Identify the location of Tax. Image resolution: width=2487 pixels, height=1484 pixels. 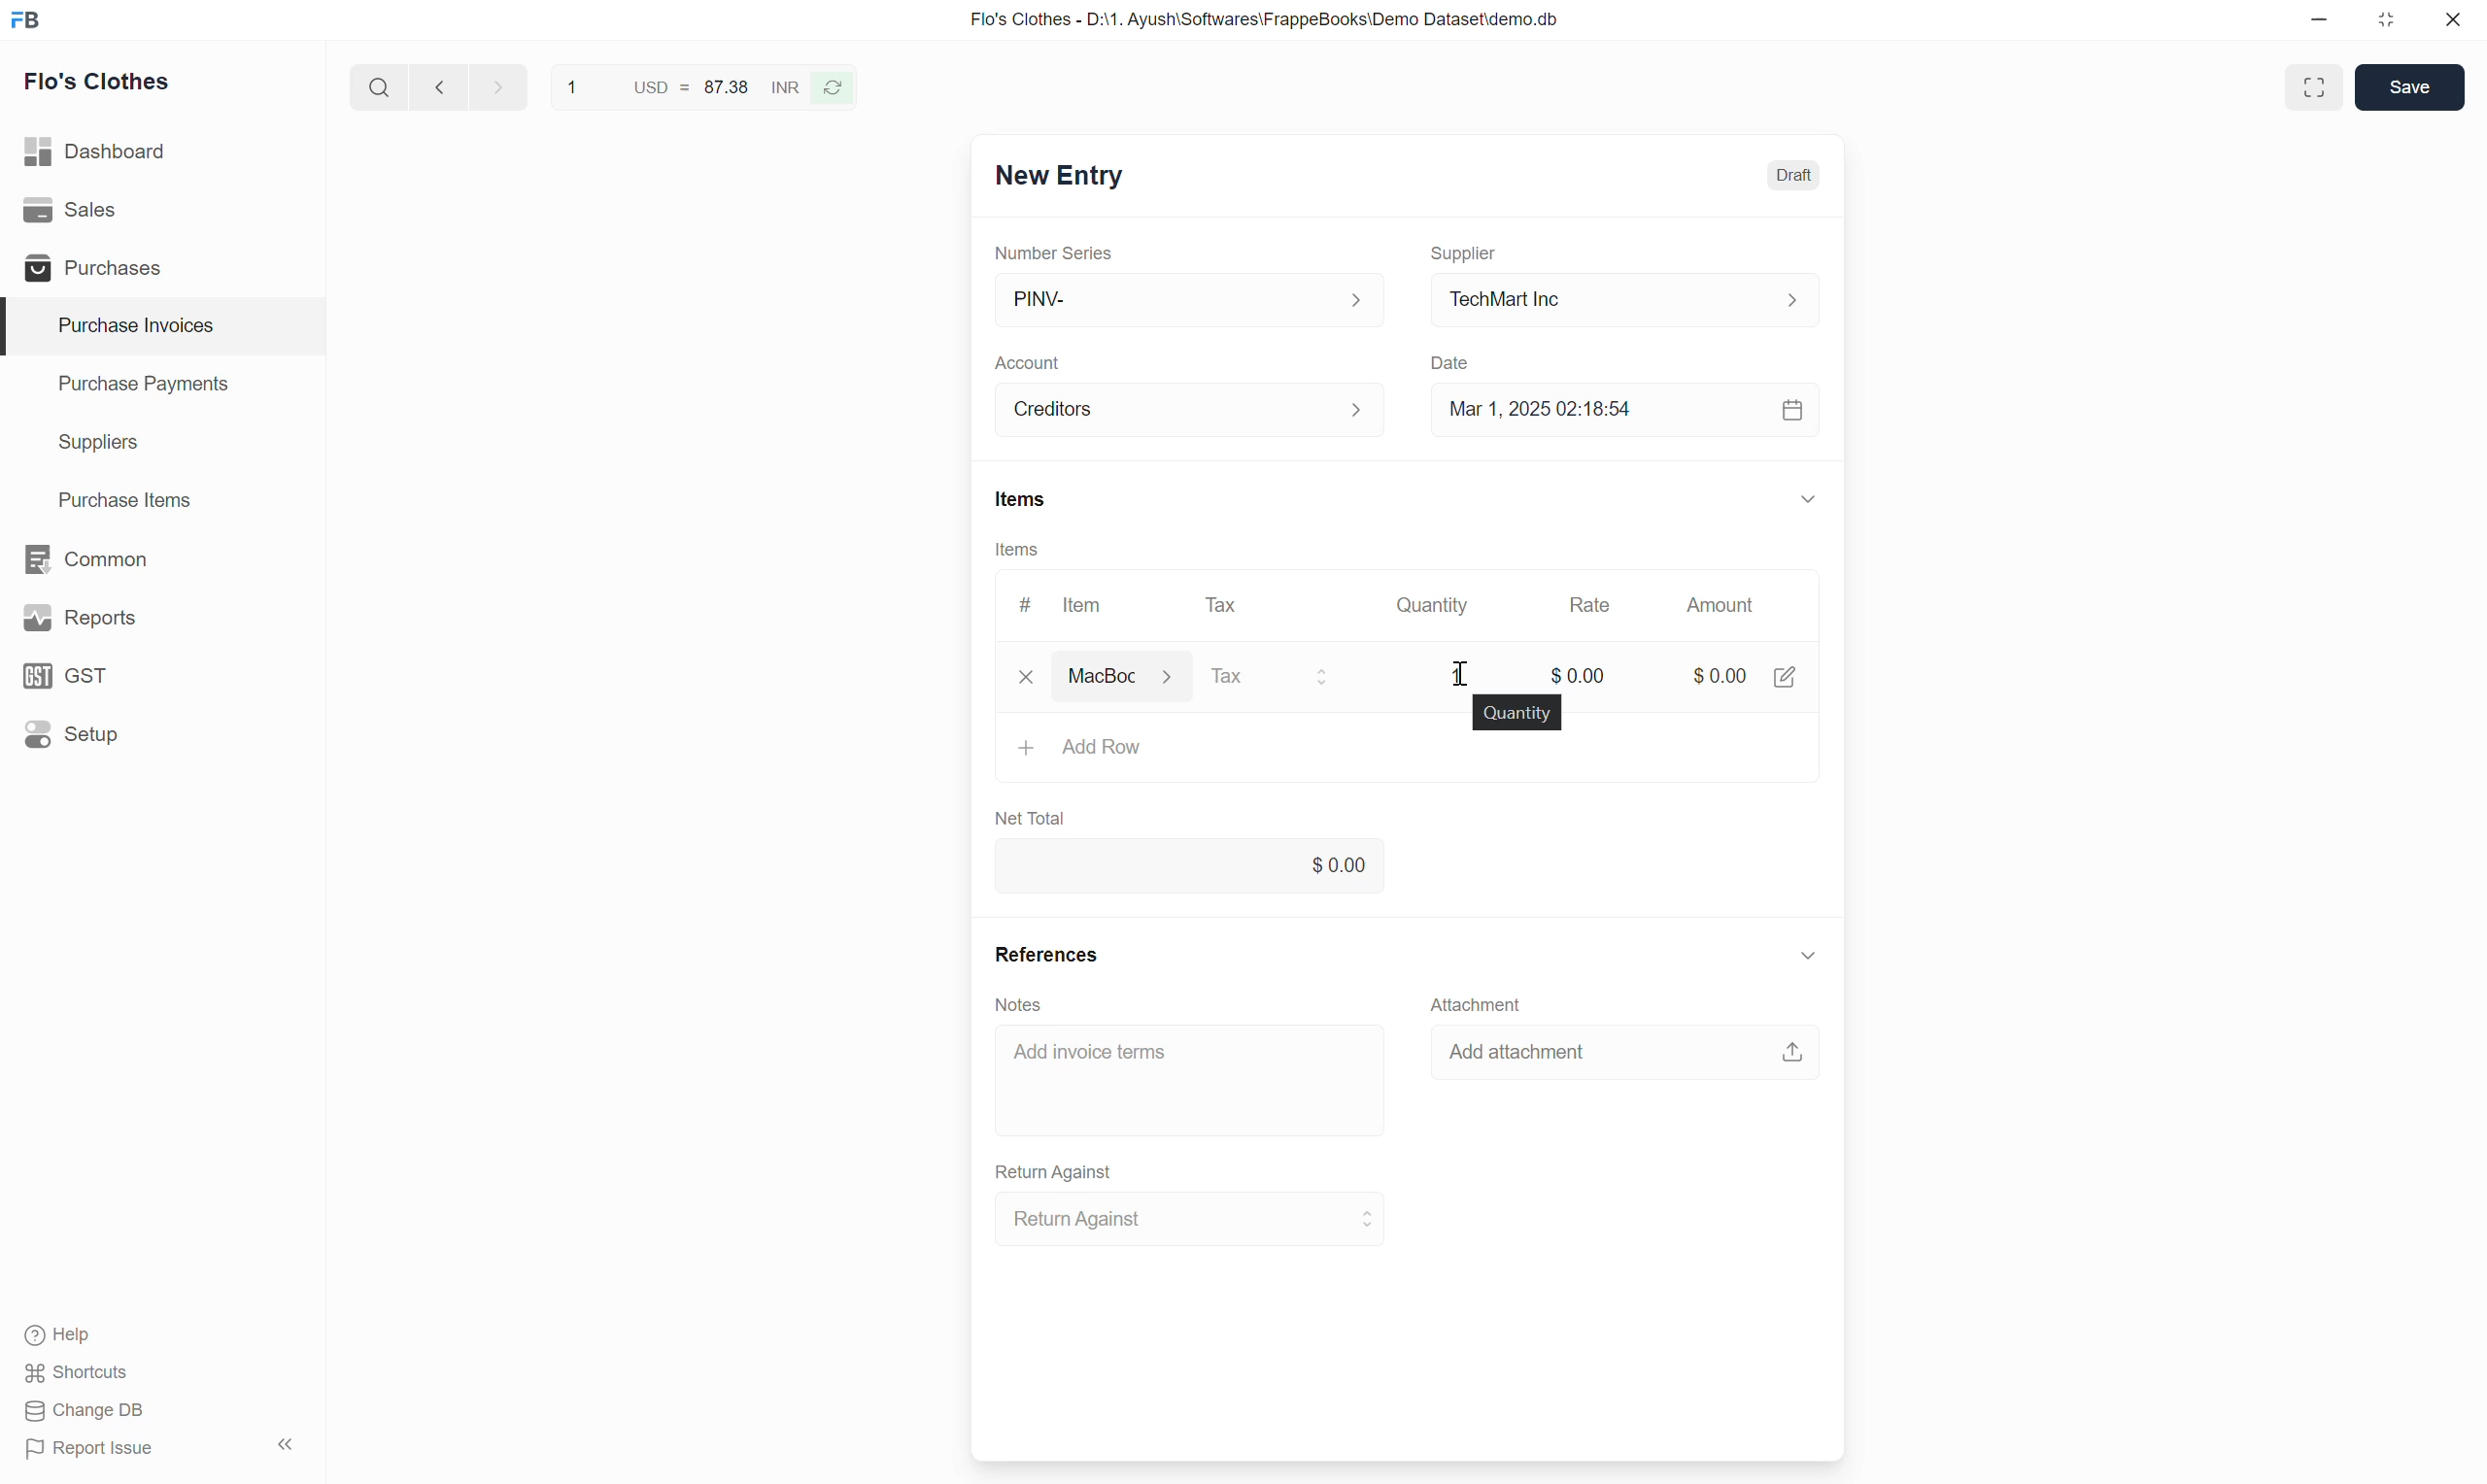
(1279, 678).